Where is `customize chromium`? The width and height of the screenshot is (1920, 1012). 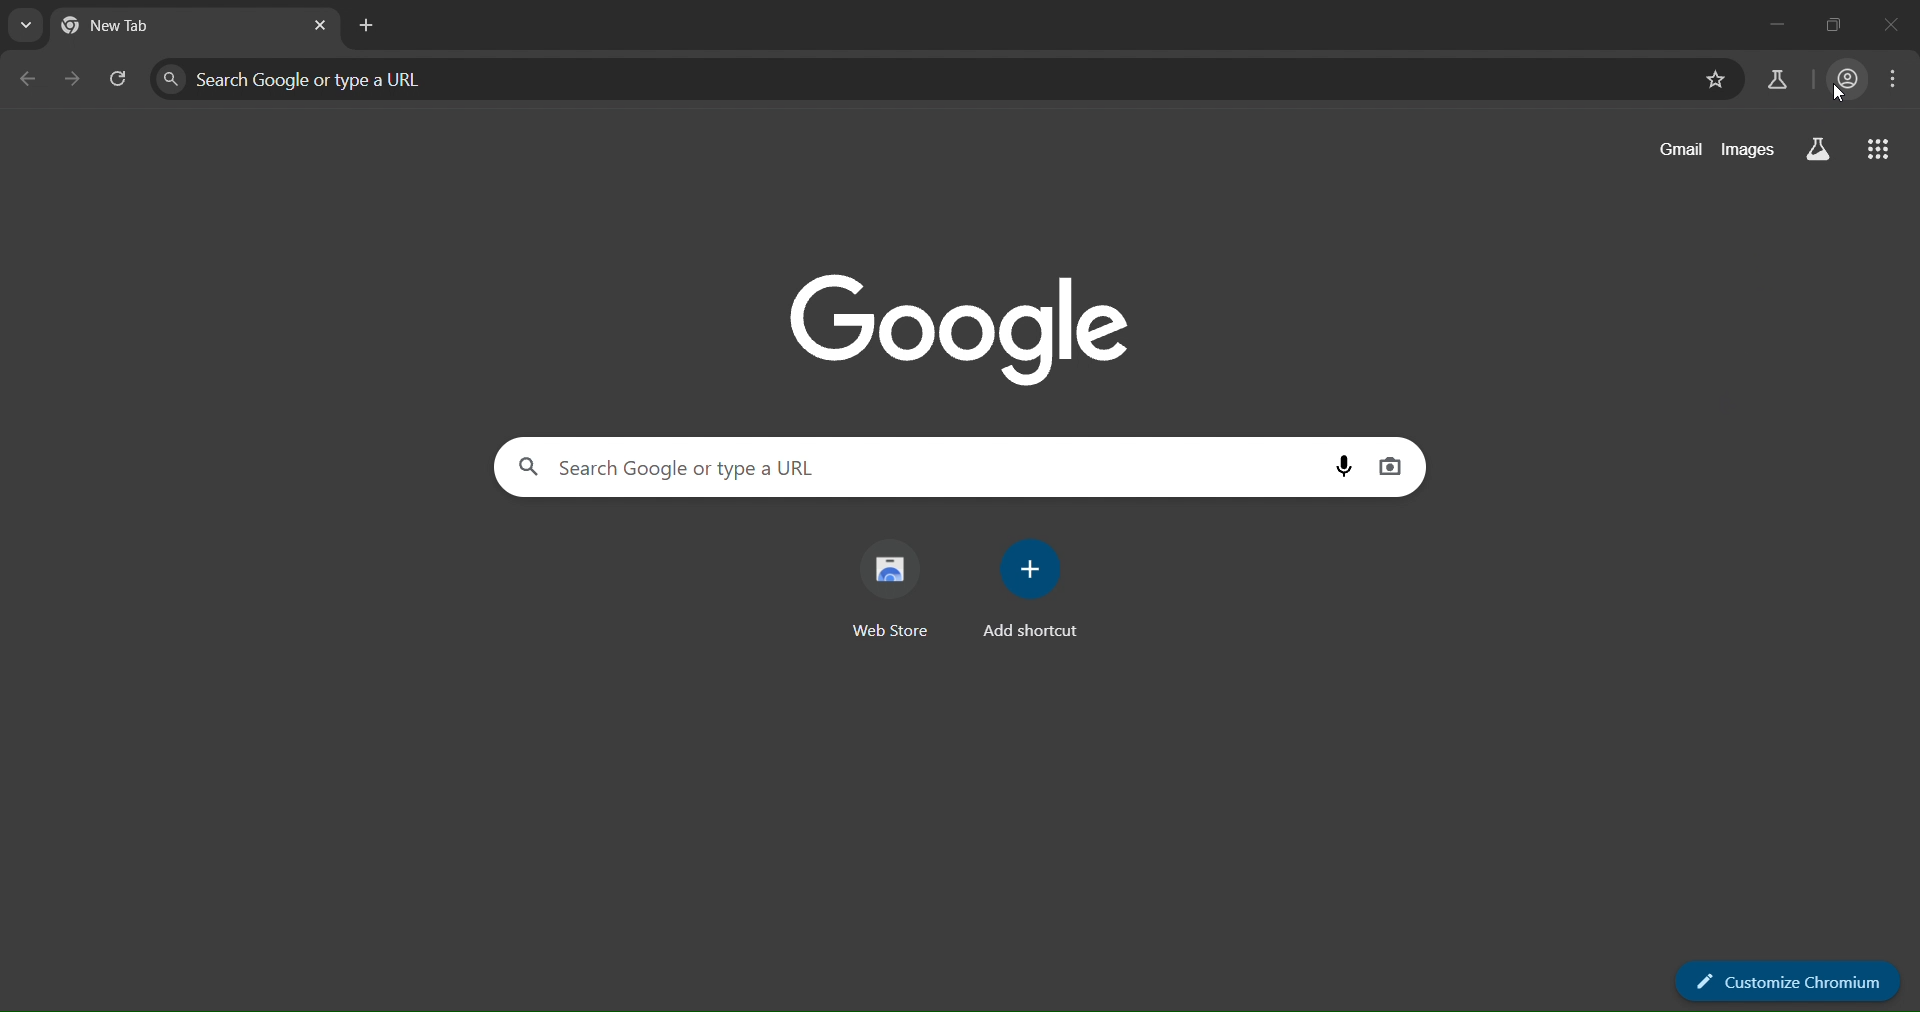 customize chromium is located at coordinates (1789, 981).